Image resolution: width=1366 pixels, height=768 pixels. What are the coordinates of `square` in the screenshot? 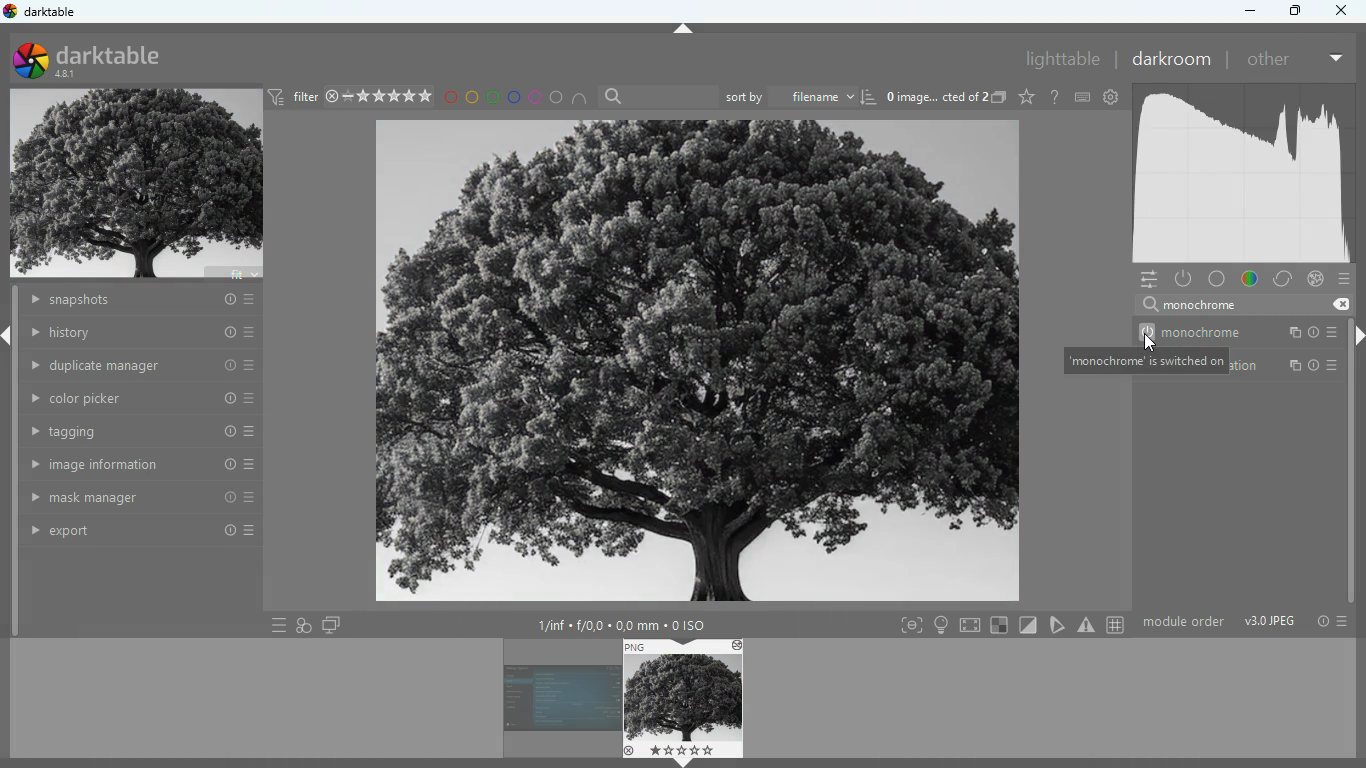 It's located at (998, 624).